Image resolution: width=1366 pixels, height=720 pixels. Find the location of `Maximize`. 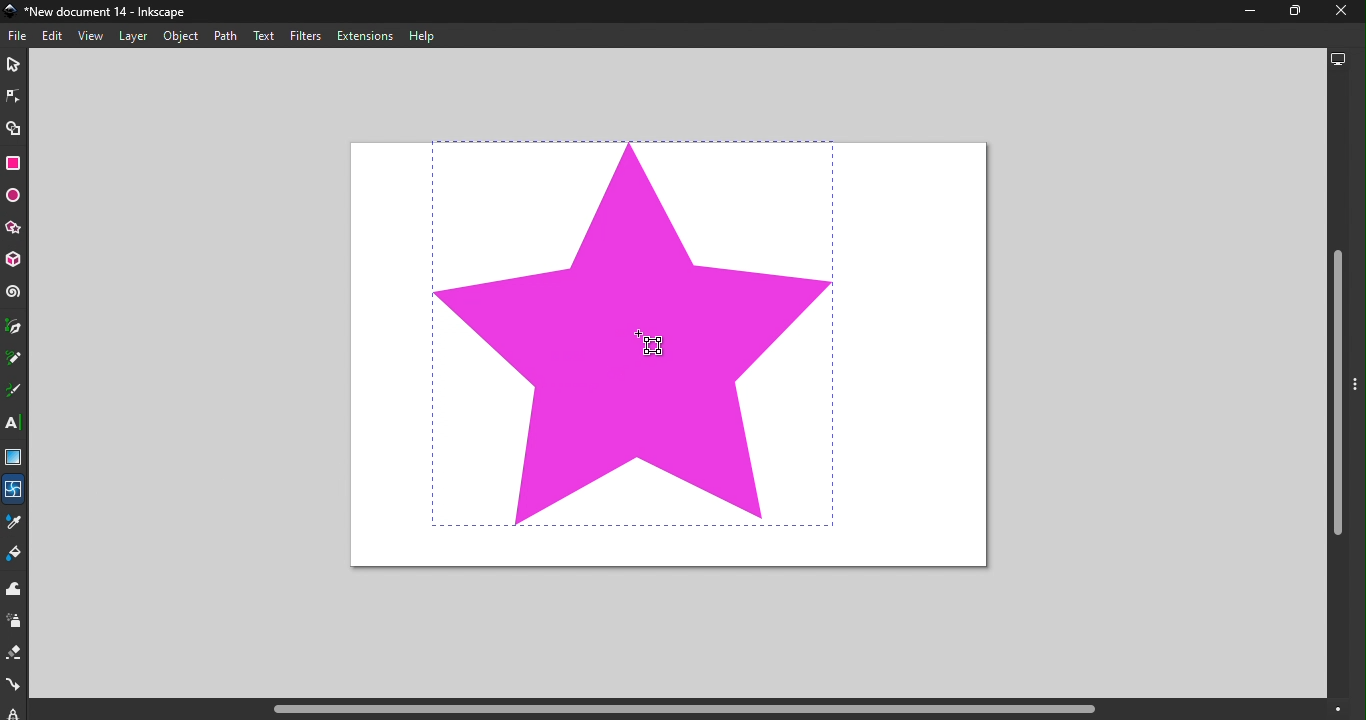

Maximize is located at coordinates (1289, 12).